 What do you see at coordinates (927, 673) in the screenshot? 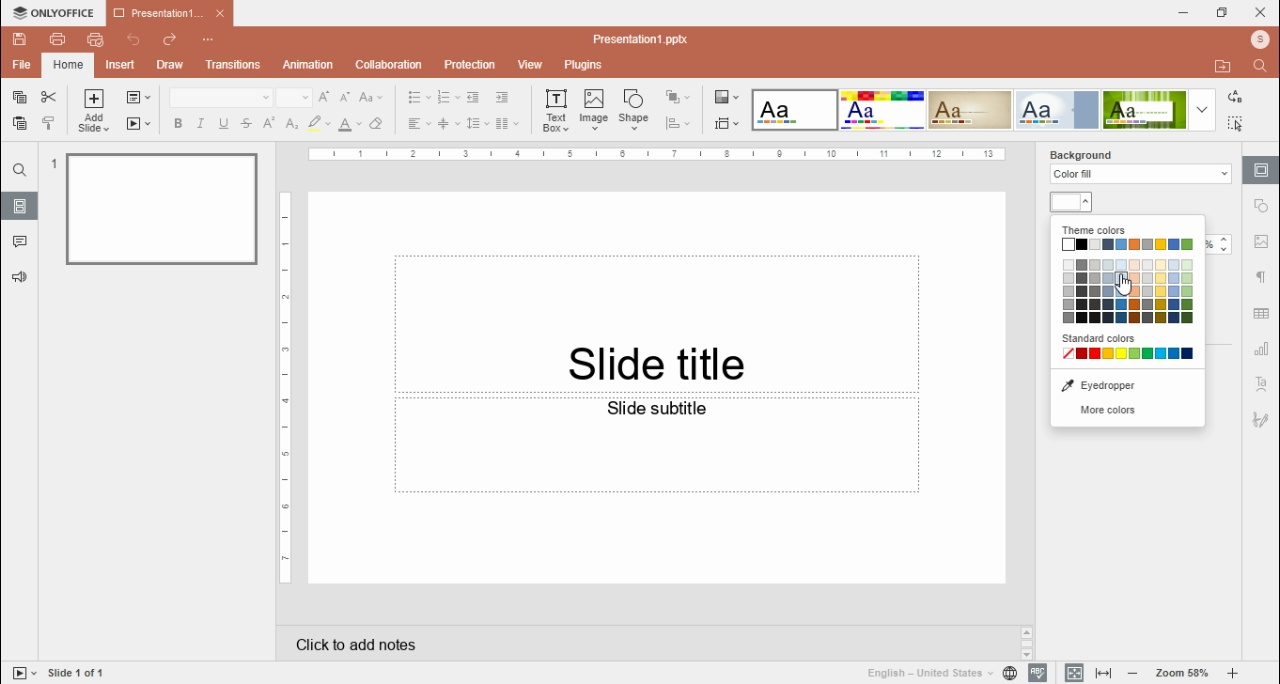
I see `language` at bounding box center [927, 673].